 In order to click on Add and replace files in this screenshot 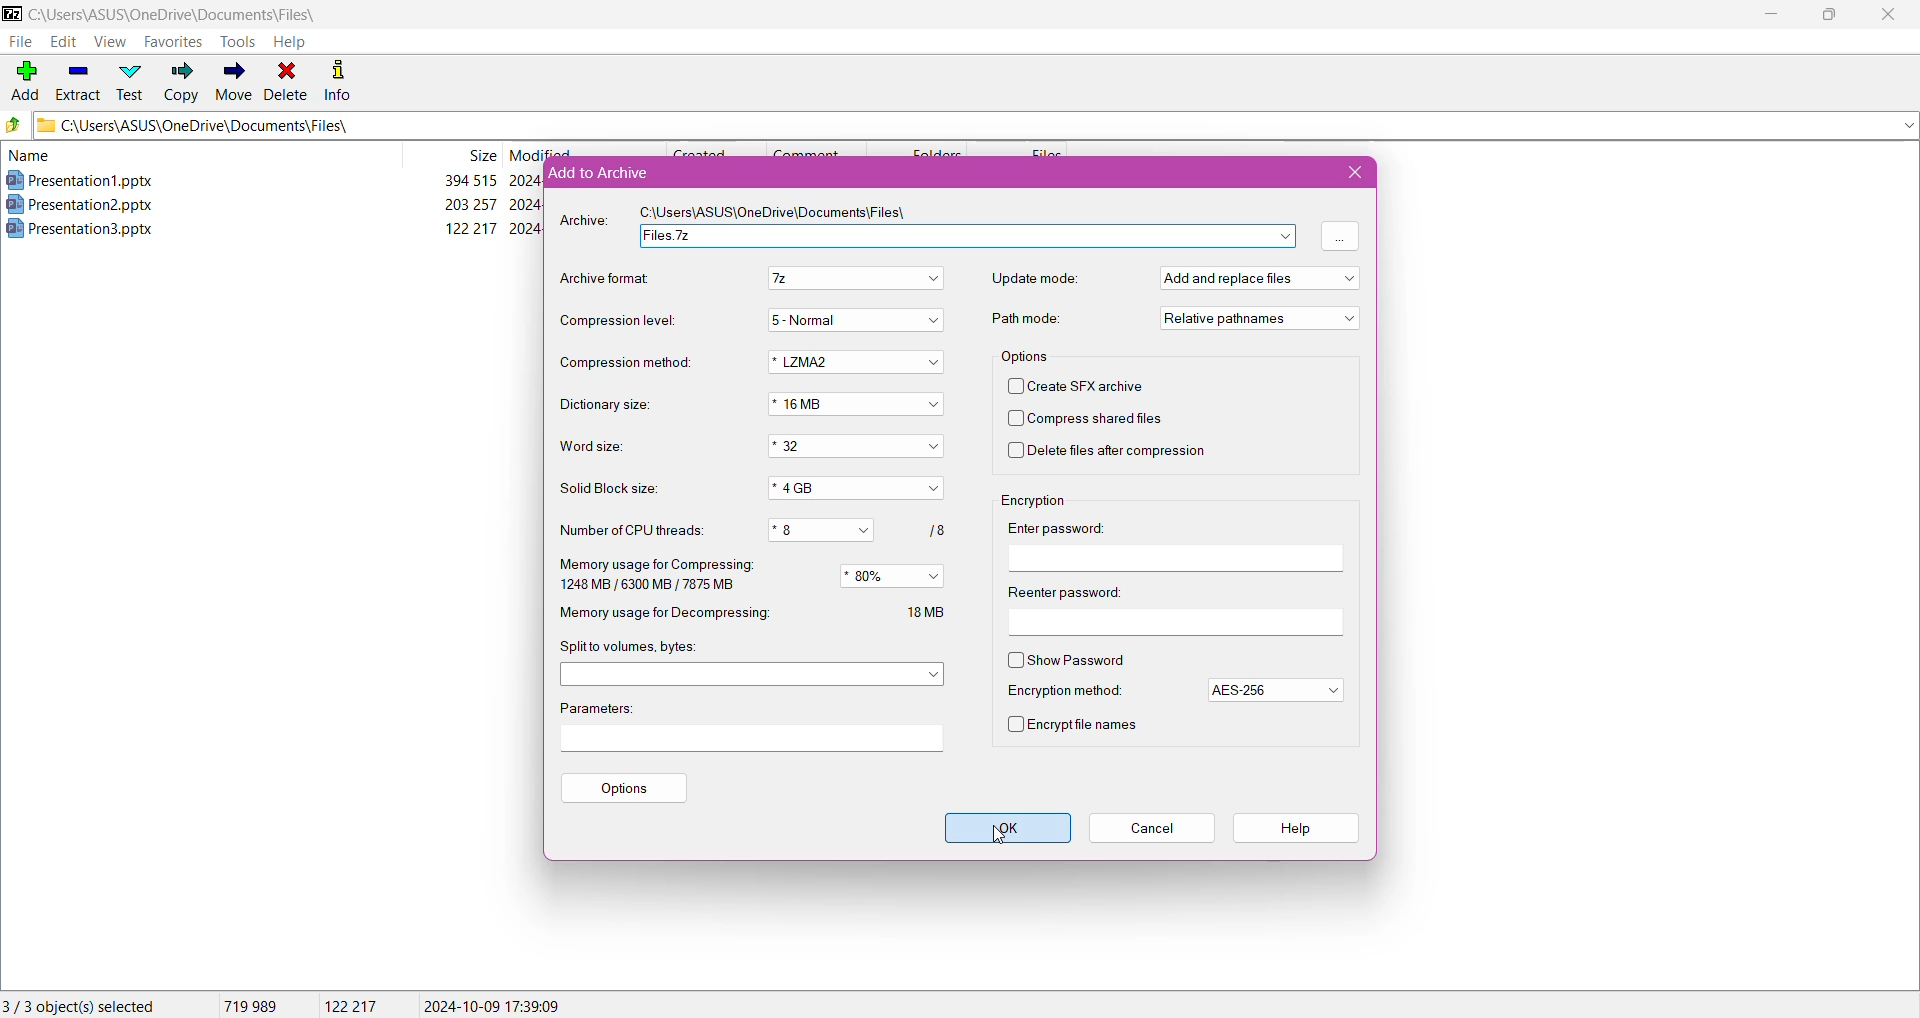, I will do `click(1265, 277)`.